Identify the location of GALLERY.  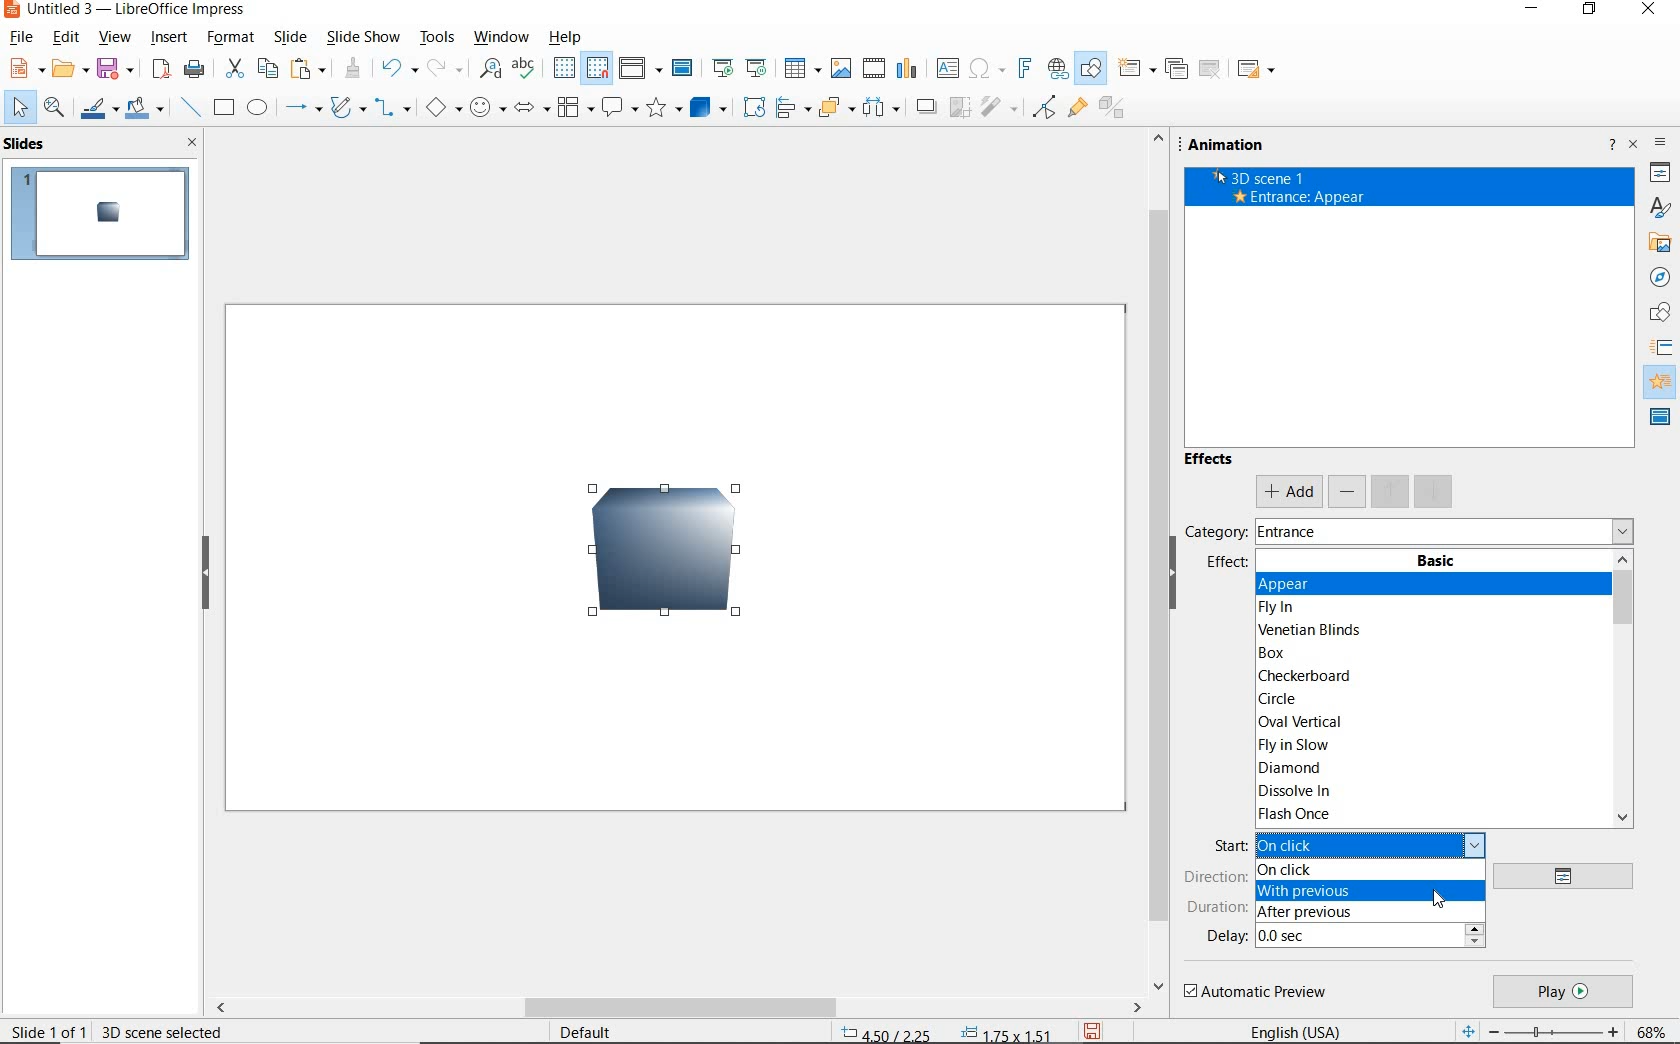
(1660, 245).